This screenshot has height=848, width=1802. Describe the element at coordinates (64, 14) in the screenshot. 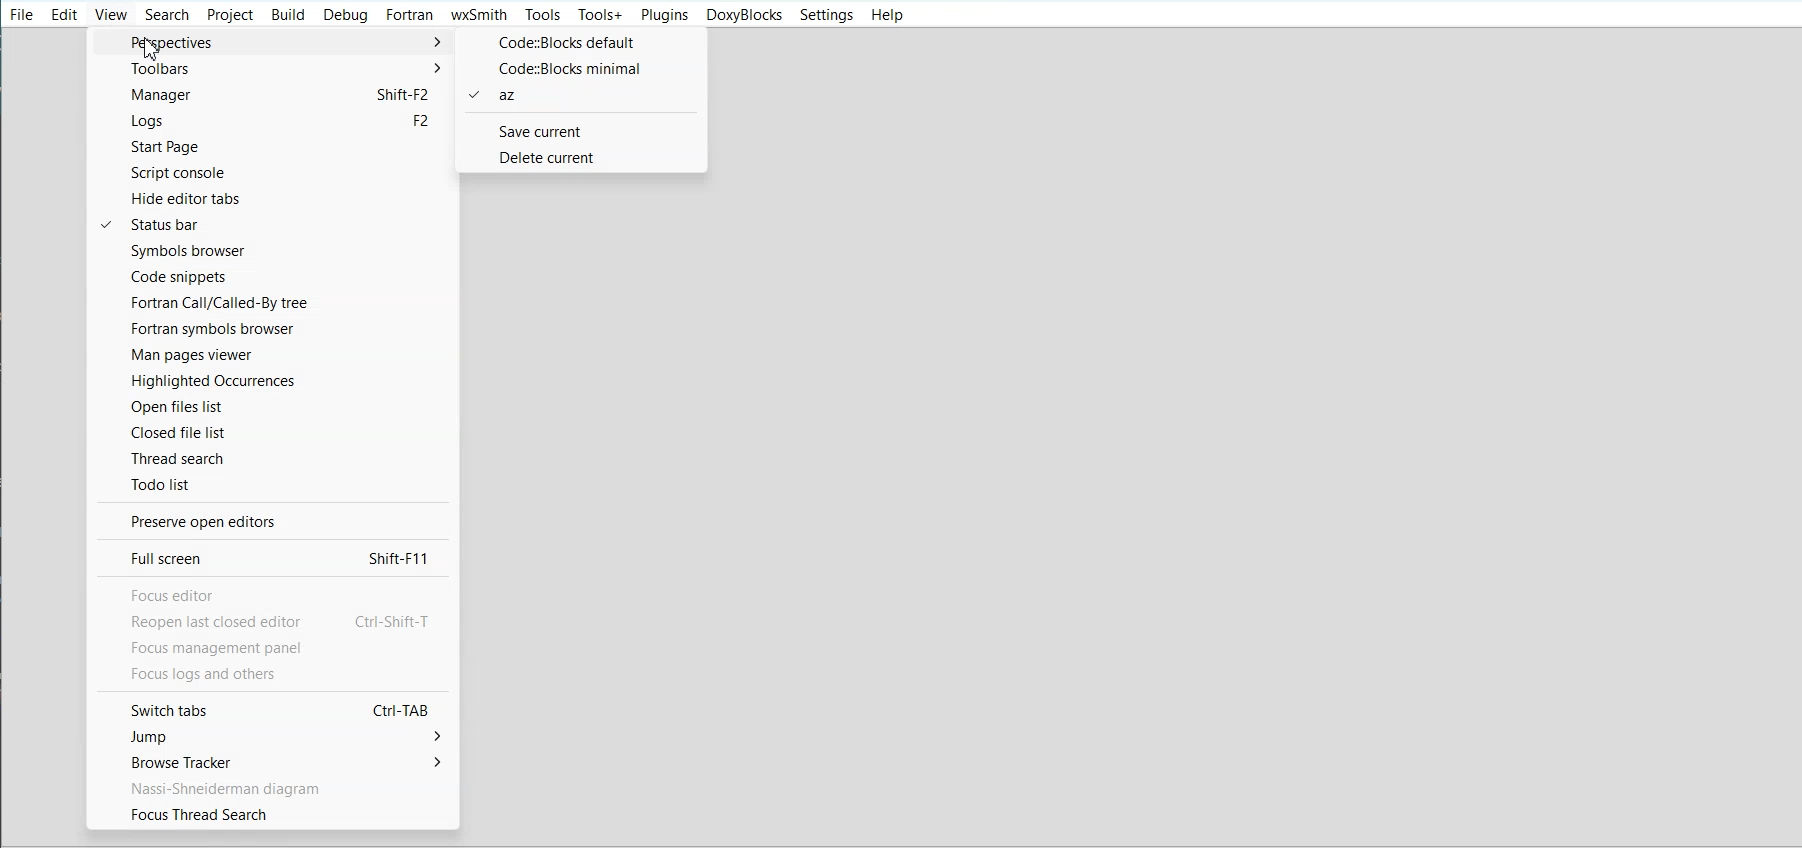

I see `Edit` at that location.